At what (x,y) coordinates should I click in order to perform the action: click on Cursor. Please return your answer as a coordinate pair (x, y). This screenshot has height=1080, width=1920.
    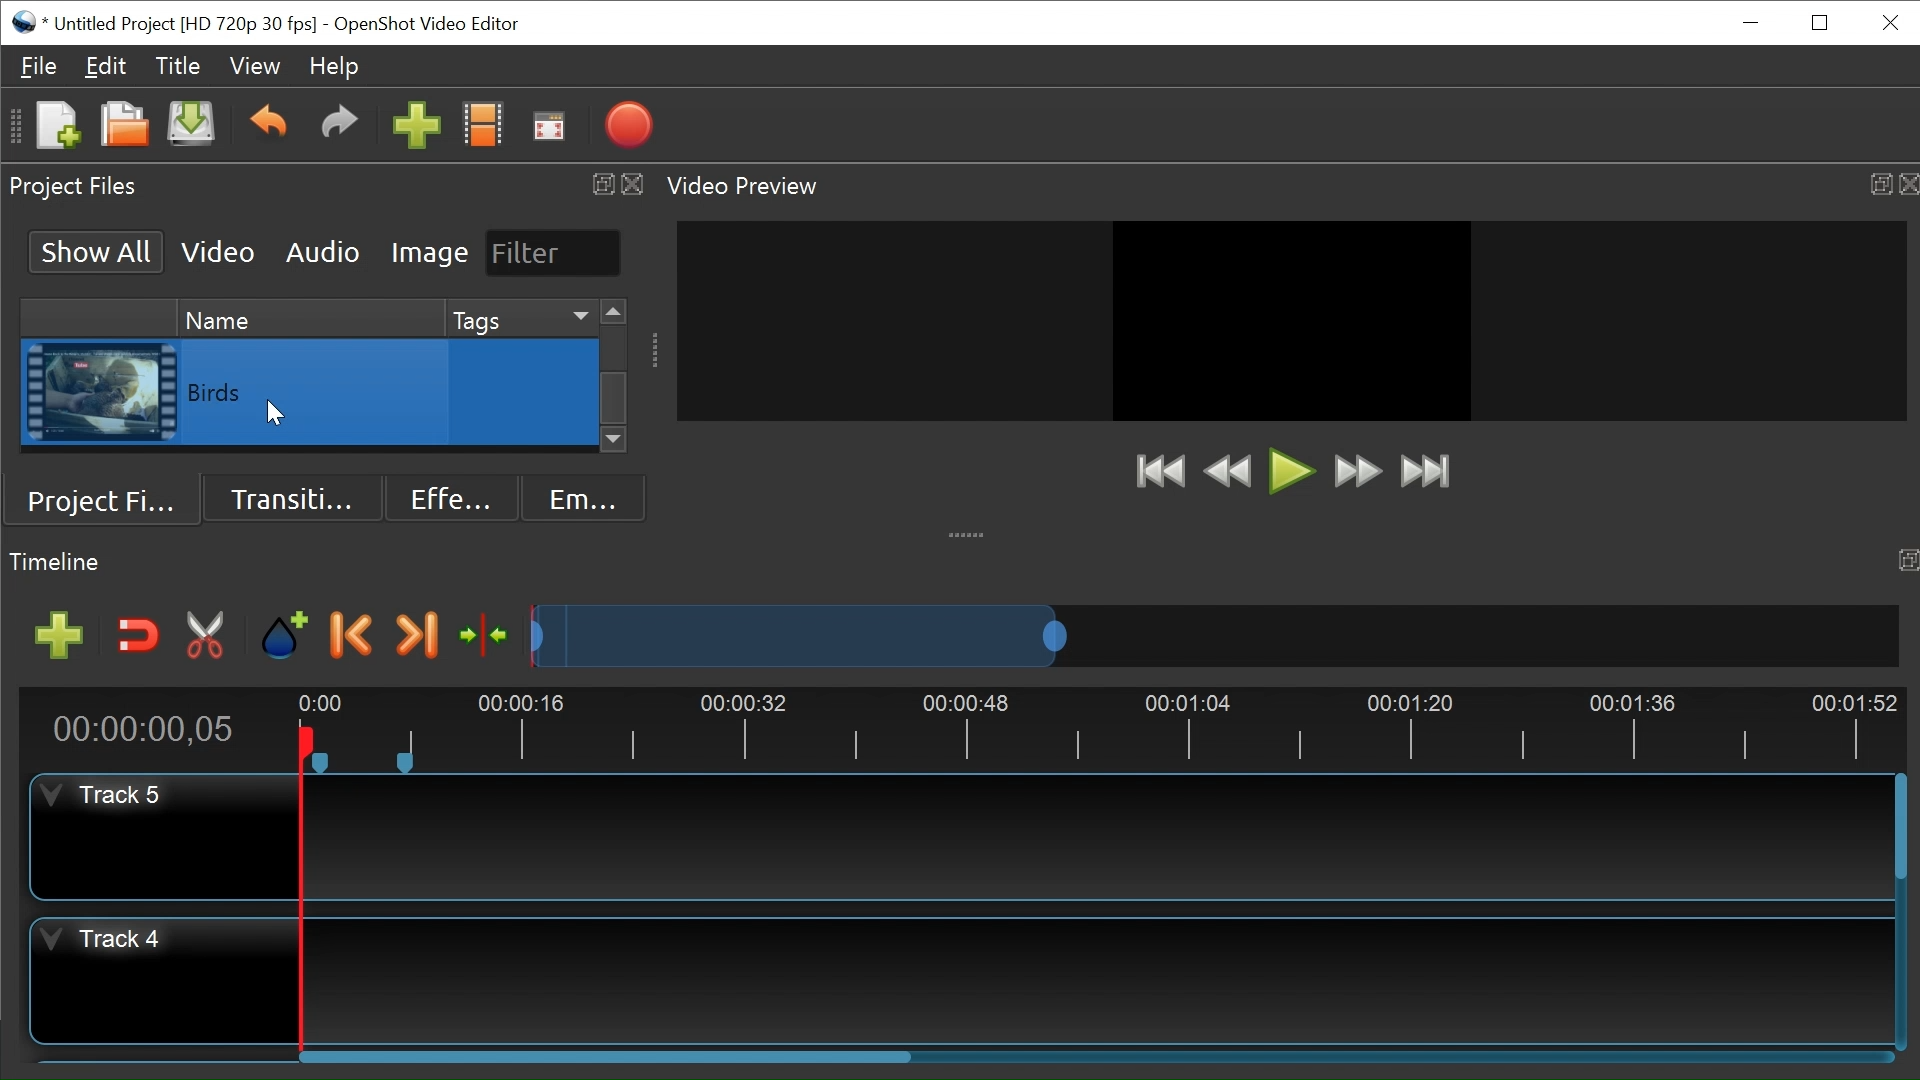
    Looking at the image, I should click on (273, 411).